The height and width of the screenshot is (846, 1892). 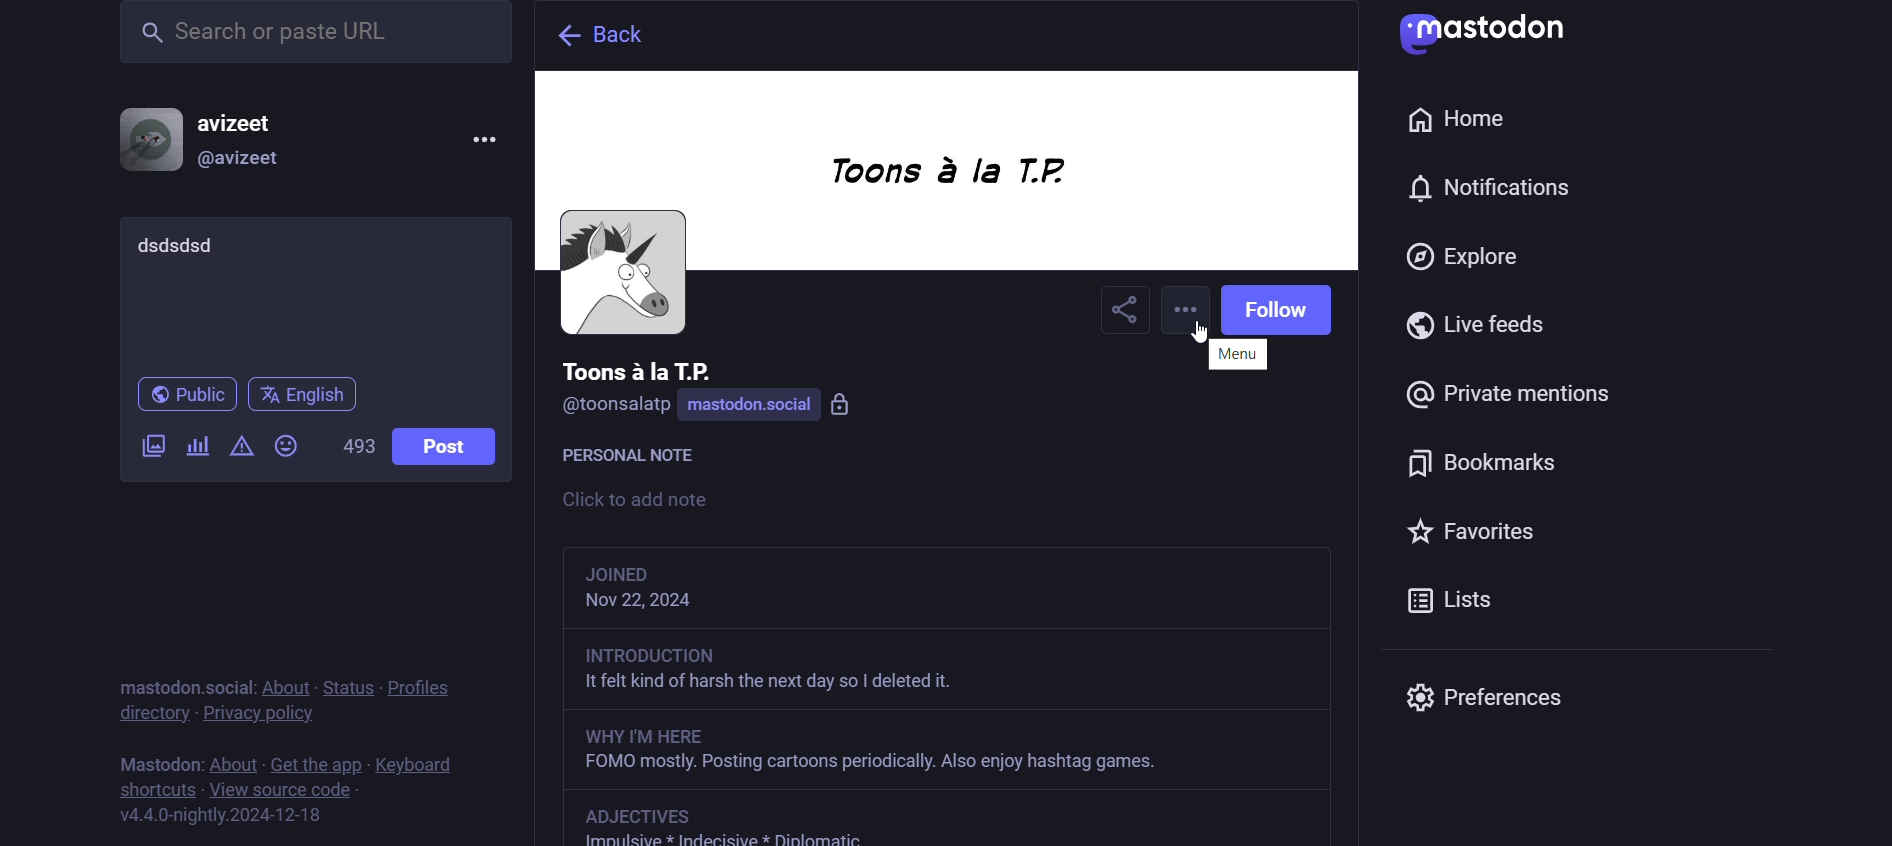 What do you see at coordinates (1497, 473) in the screenshot?
I see `bokmarks` at bounding box center [1497, 473].